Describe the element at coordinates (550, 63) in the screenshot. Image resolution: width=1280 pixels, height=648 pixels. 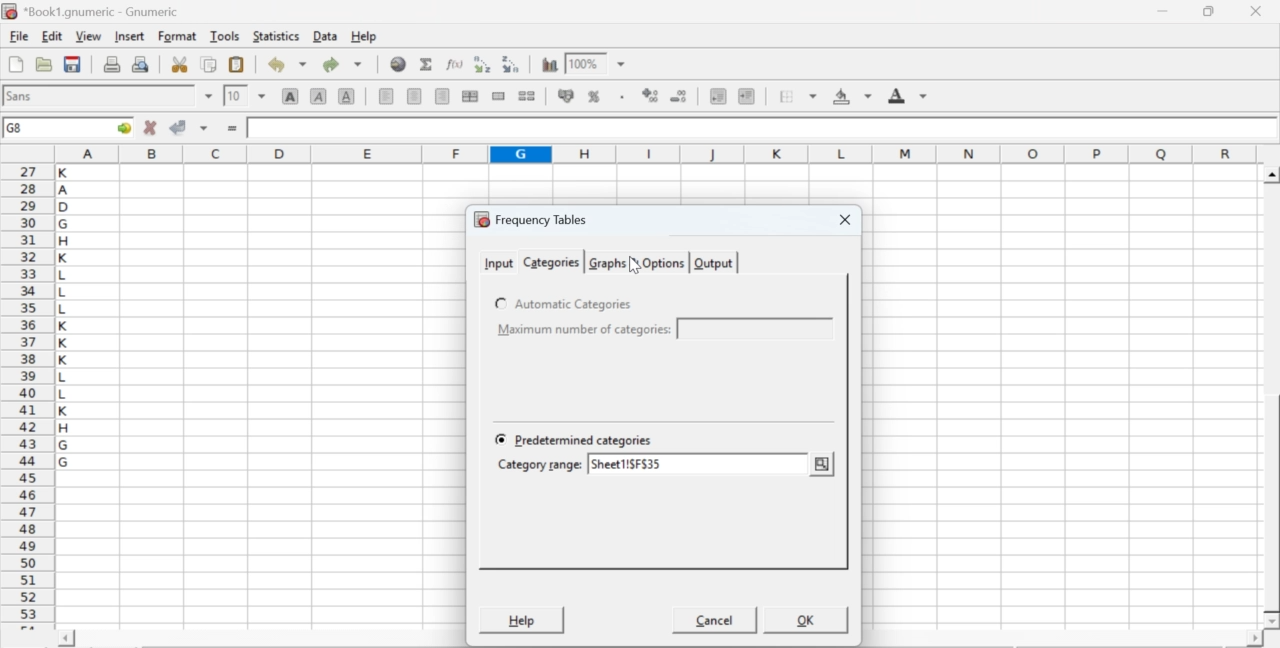
I see `insert chart` at that location.